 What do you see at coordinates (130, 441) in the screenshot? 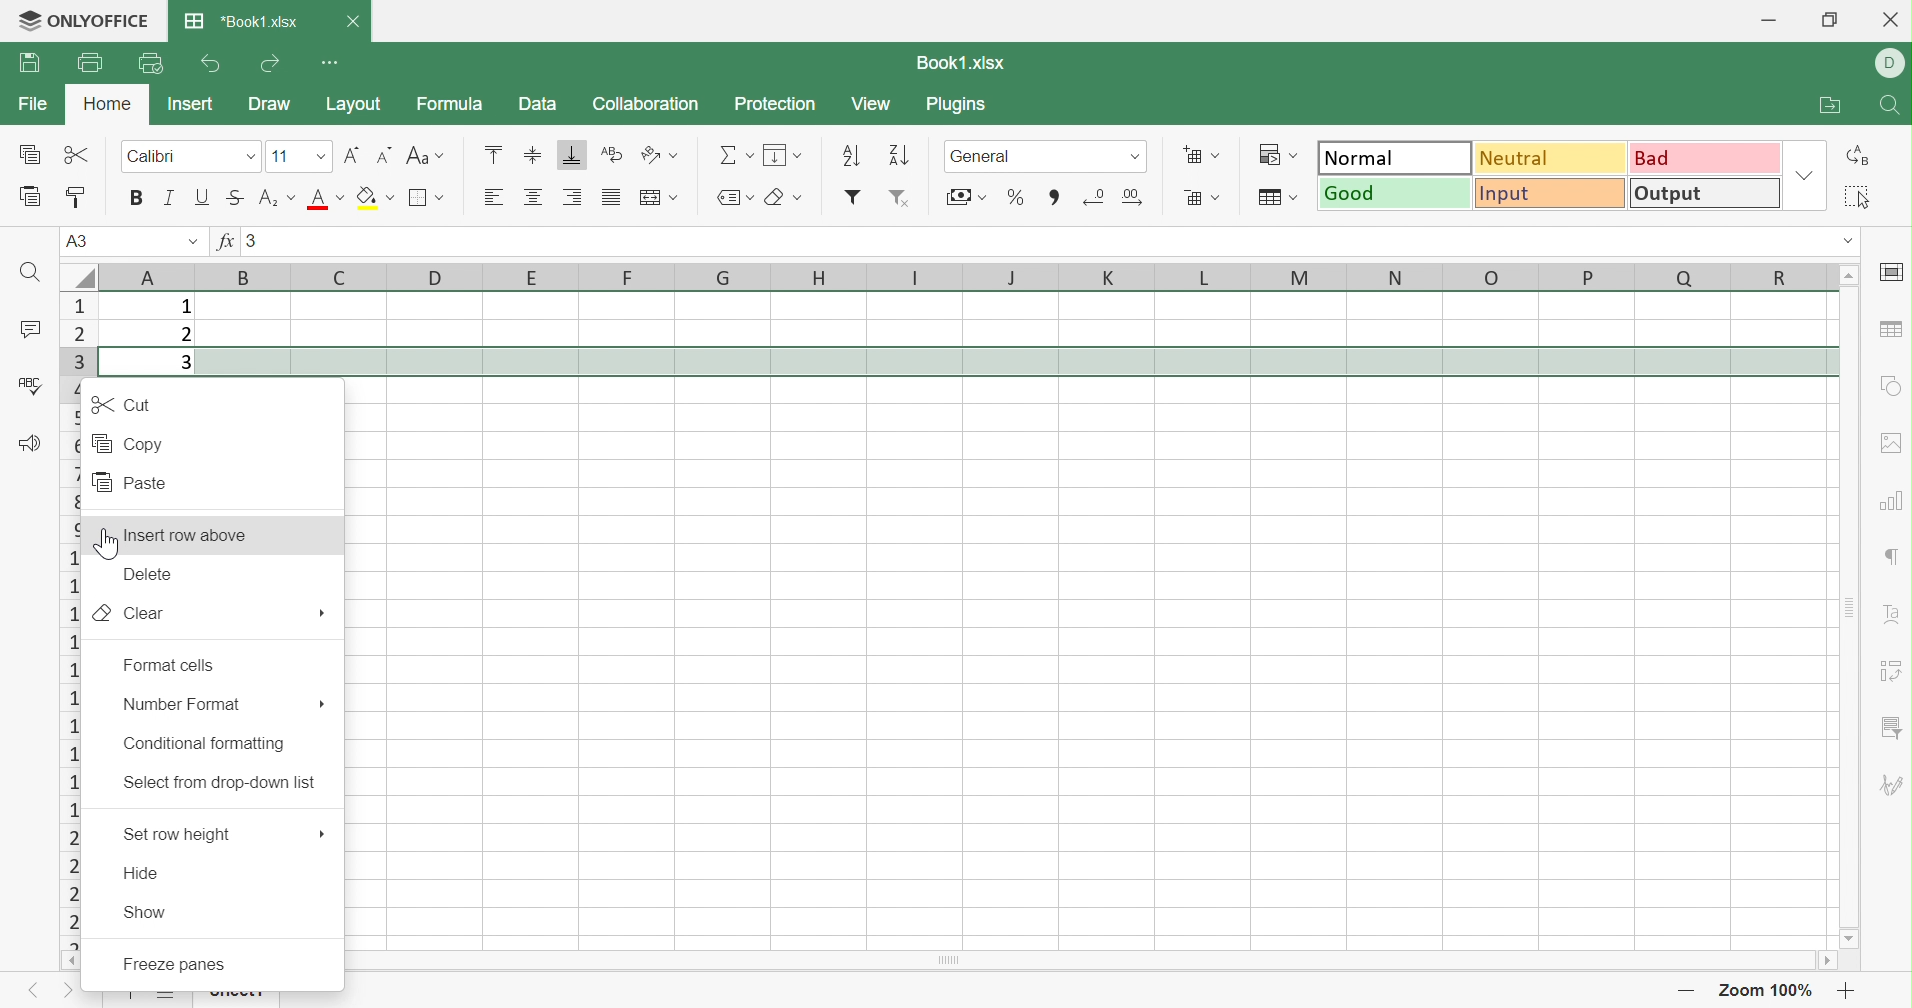
I see `Copy` at bounding box center [130, 441].